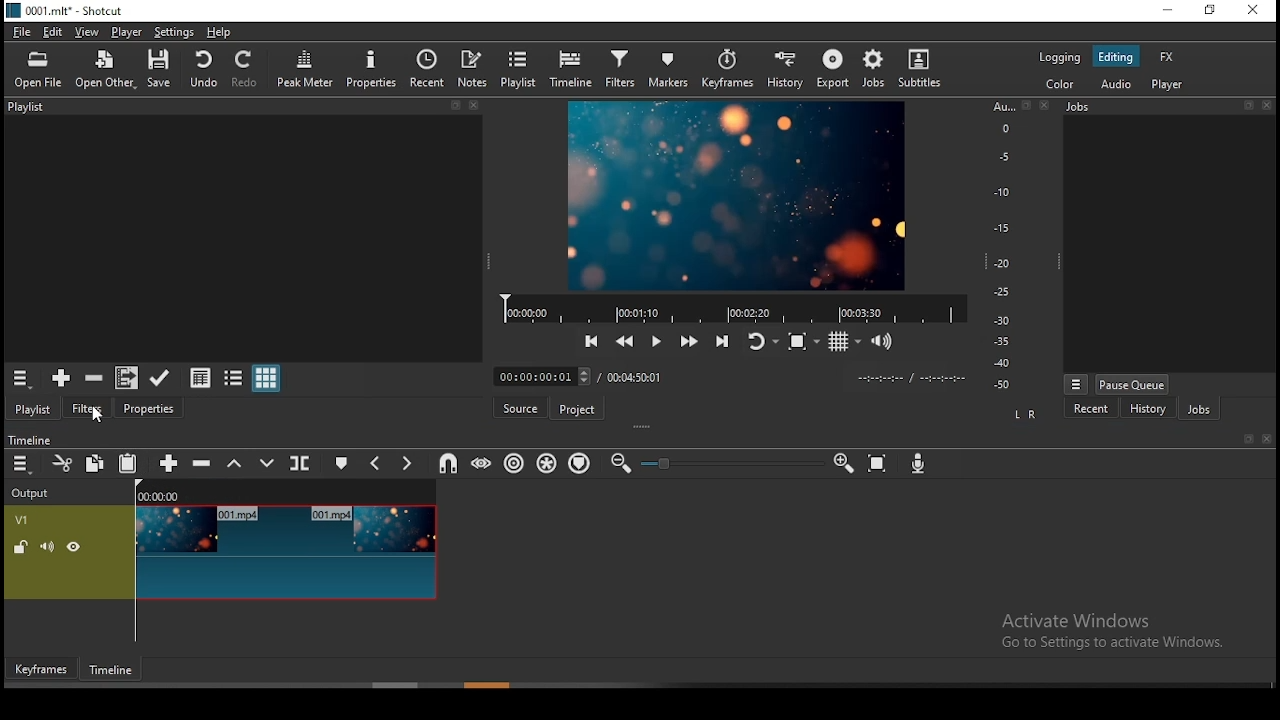  Describe the element at coordinates (1252, 11) in the screenshot. I see `close window` at that location.